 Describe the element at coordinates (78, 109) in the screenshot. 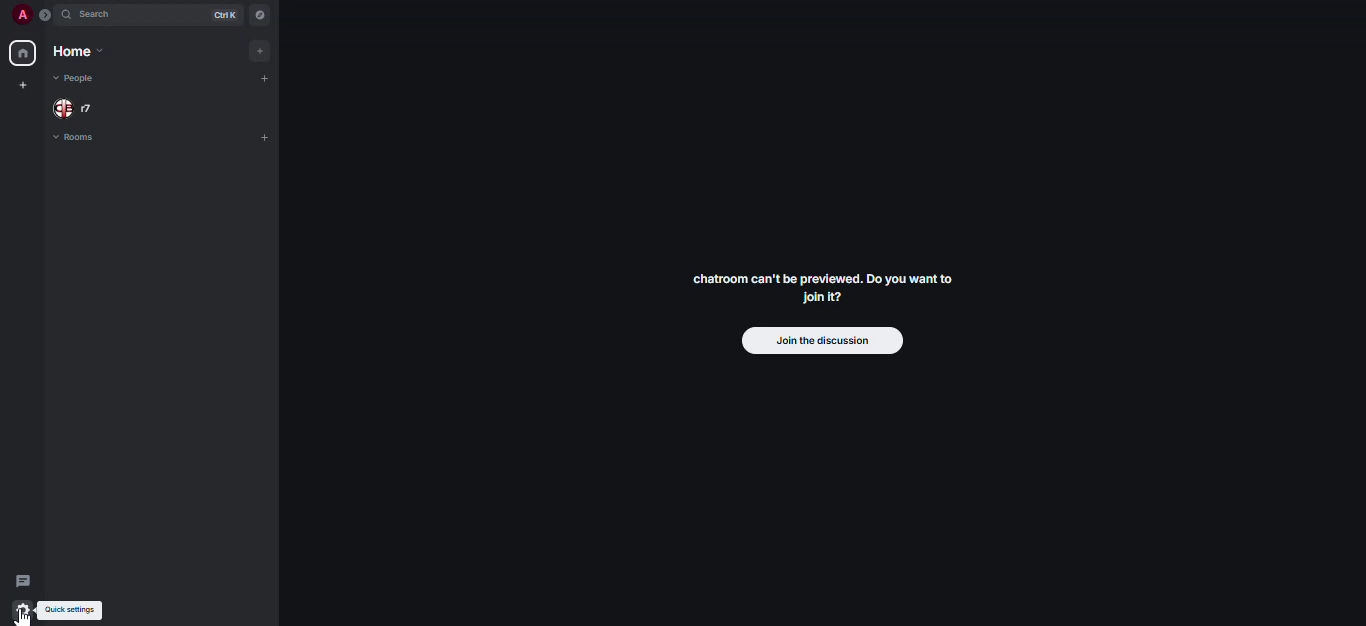

I see `people` at that location.